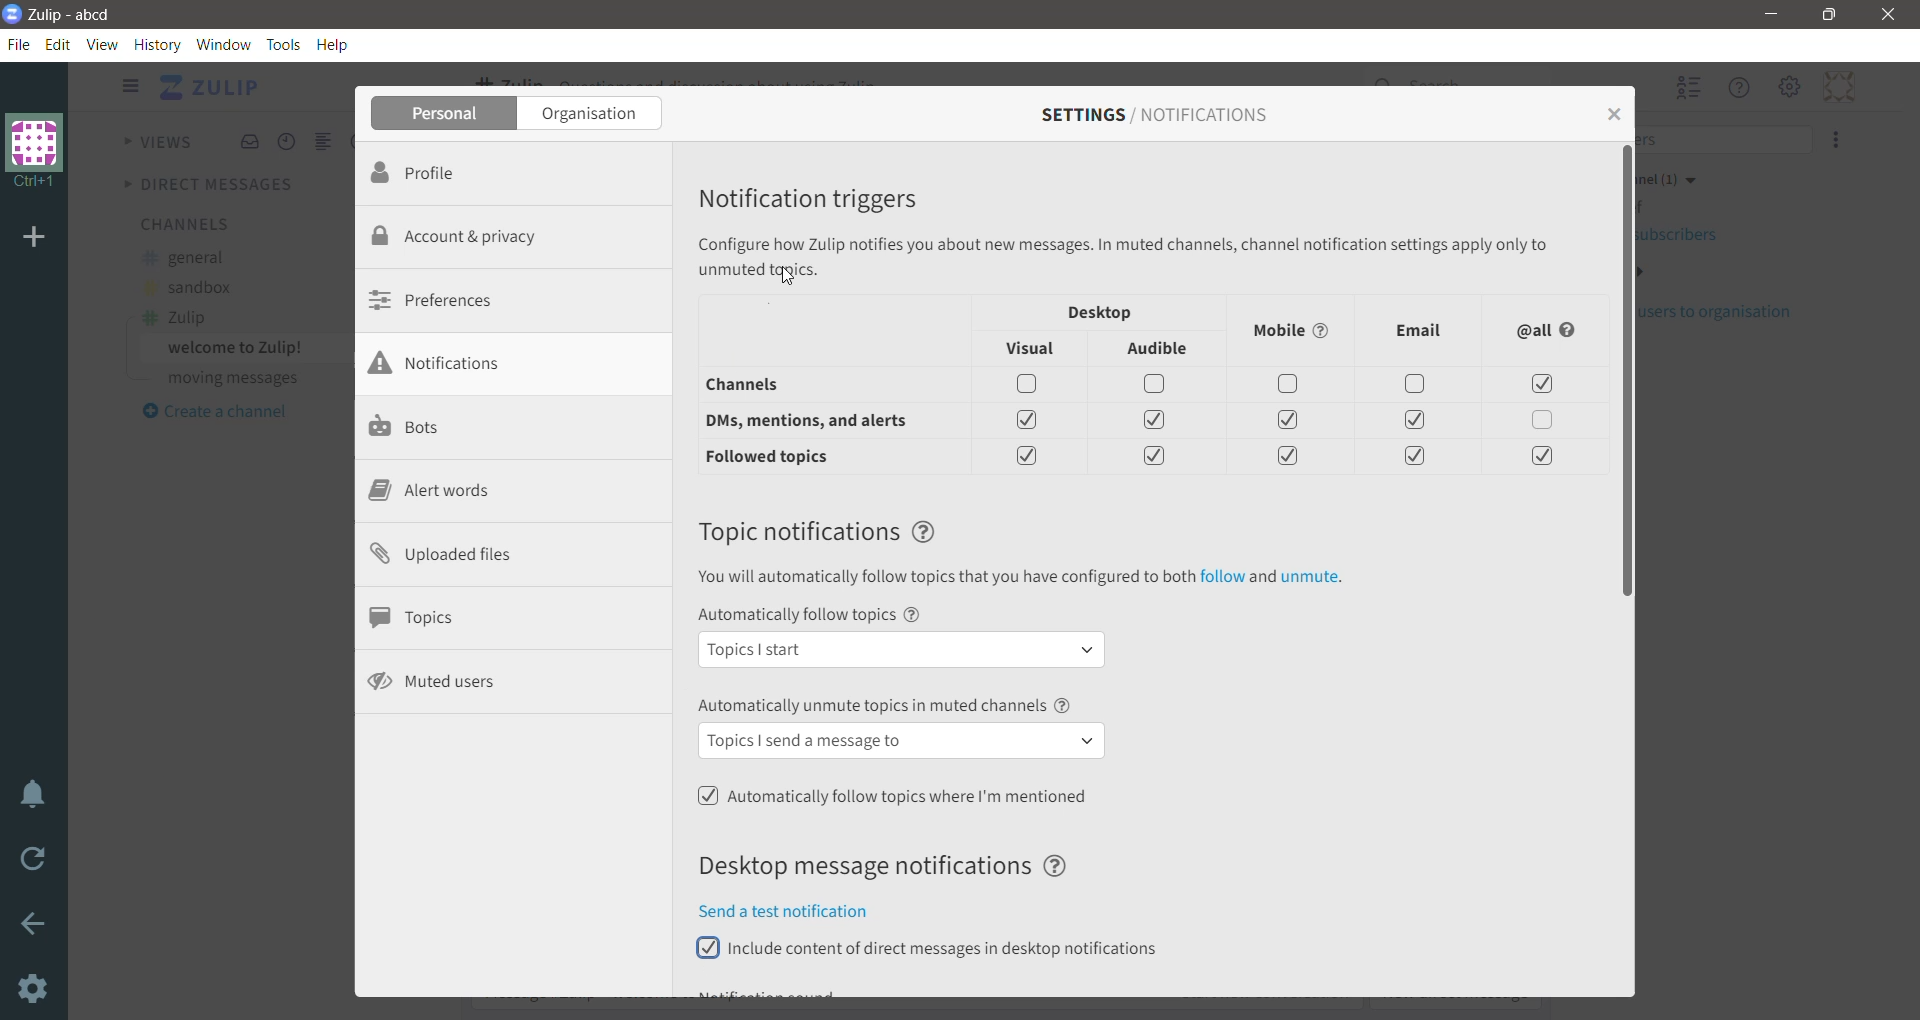  I want to click on Close, so click(1612, 112).